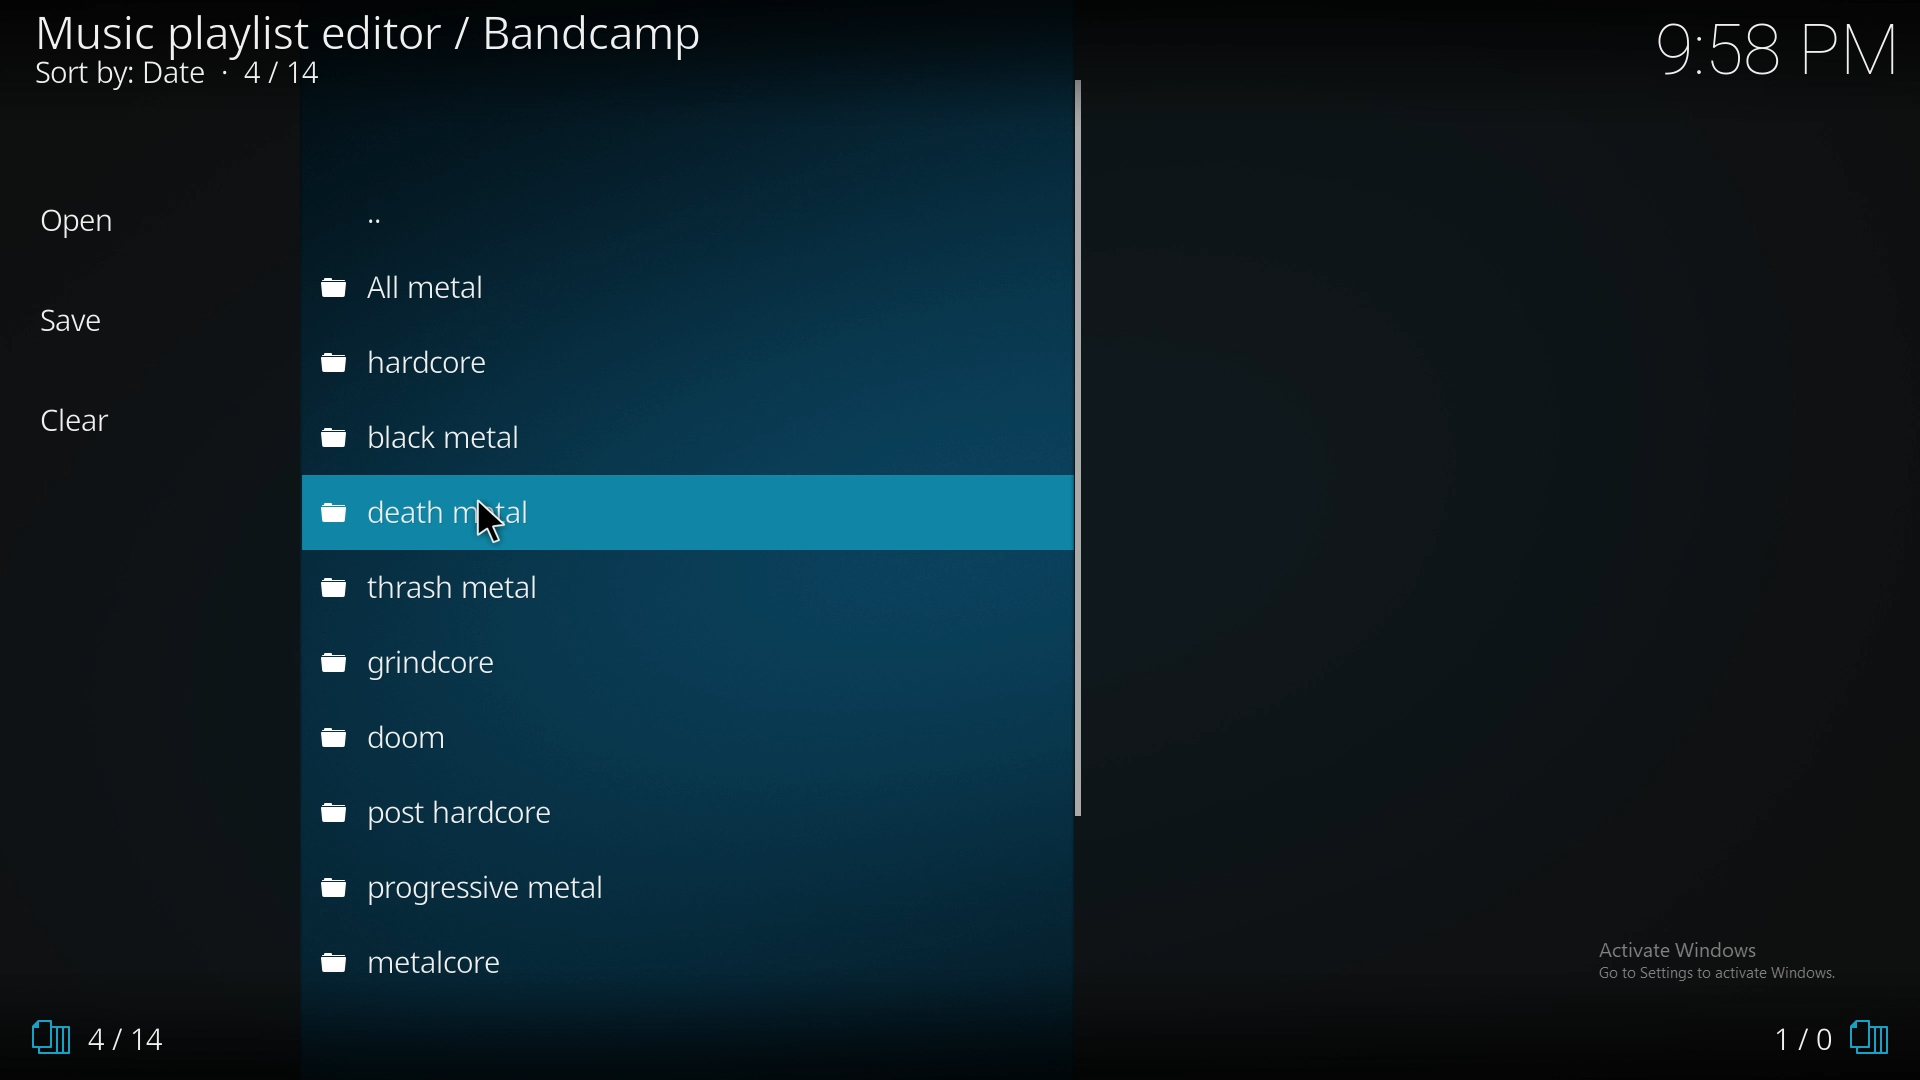 The height and width of the screenshot is (1080, 1920). I want to click on music genre, so click(498, 514).